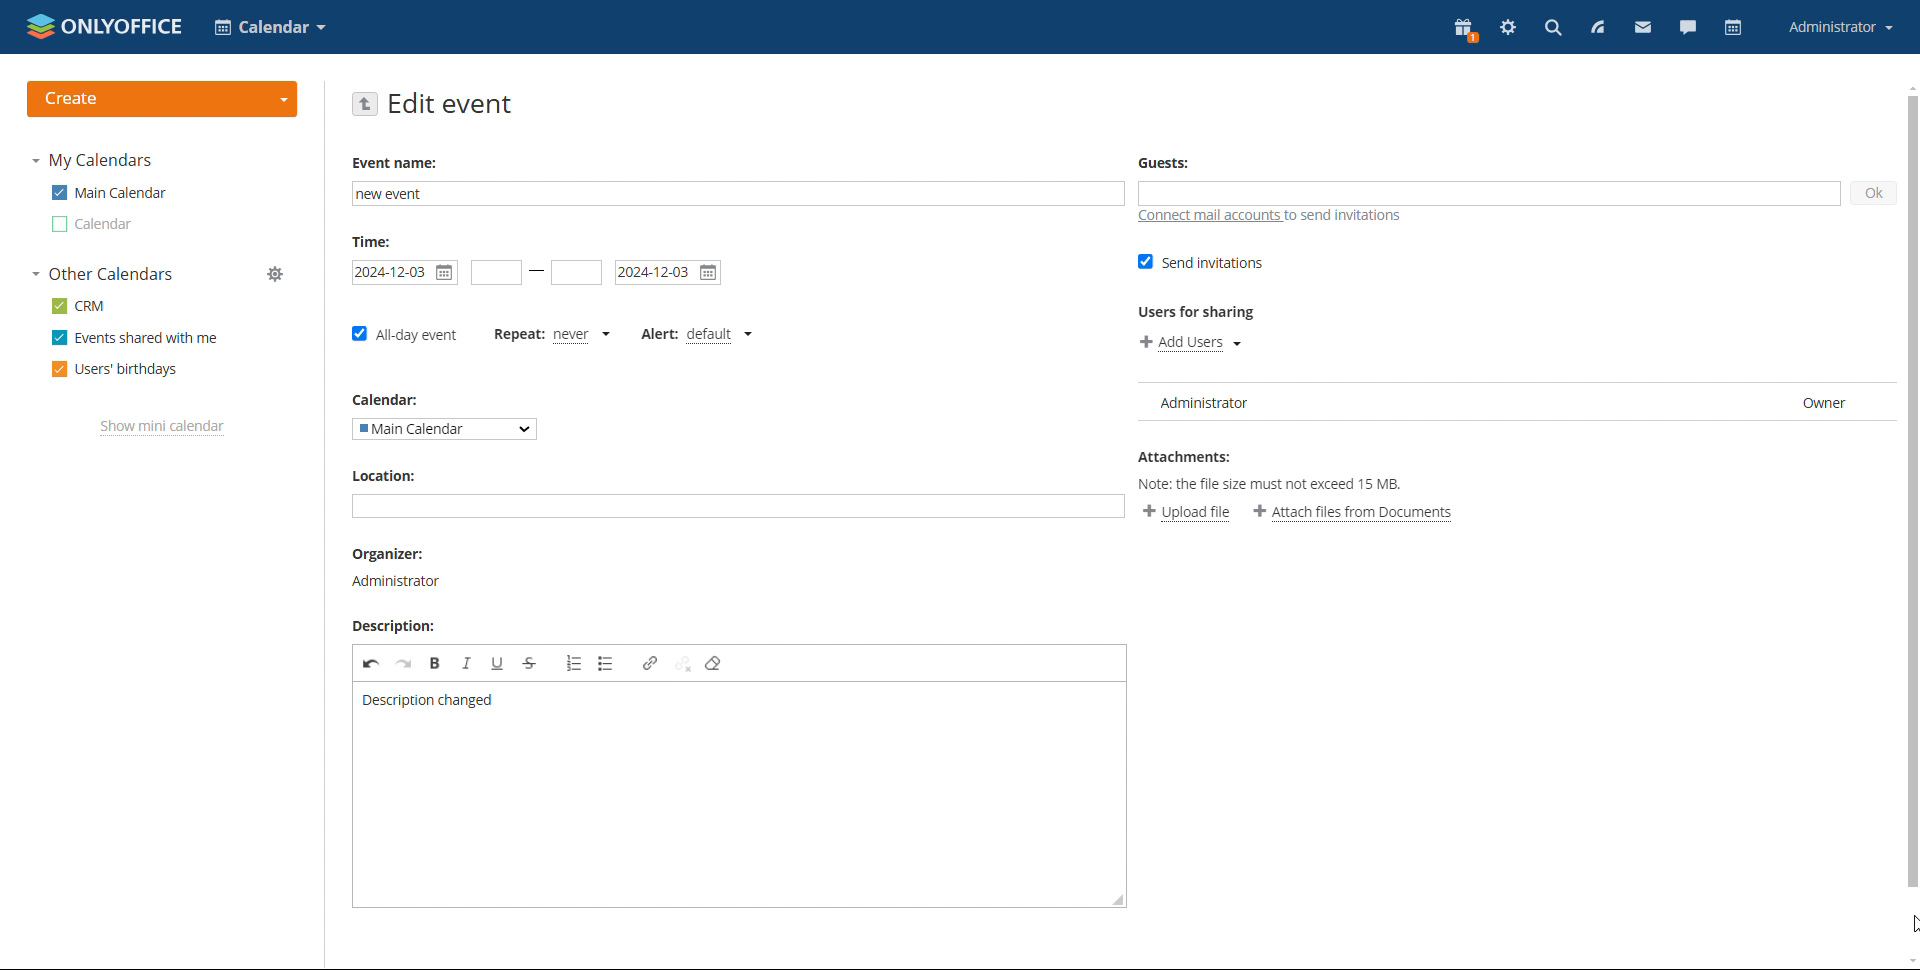  What do you see at coordinates (92, 225) in the screenshot?
I see `other calendar` at bounding box center [92, 225].